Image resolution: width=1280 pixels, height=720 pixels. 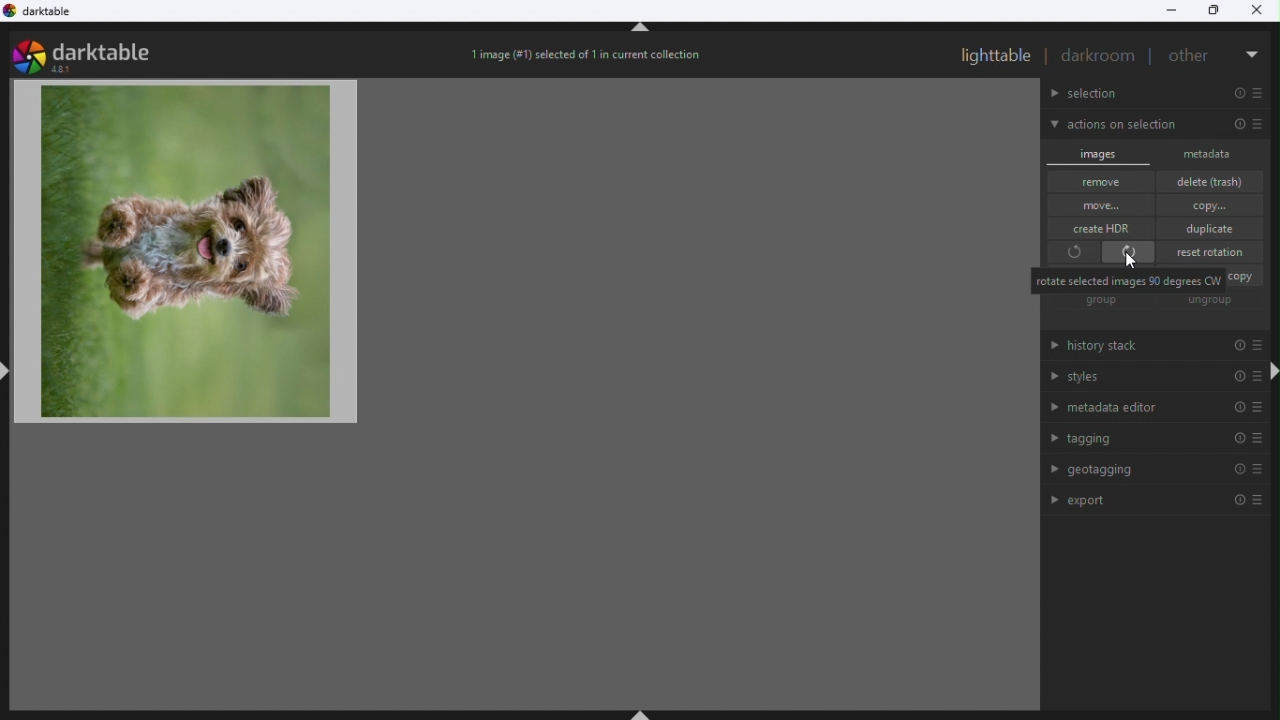 I want to click on Dark table, so click(x=50, y=15).